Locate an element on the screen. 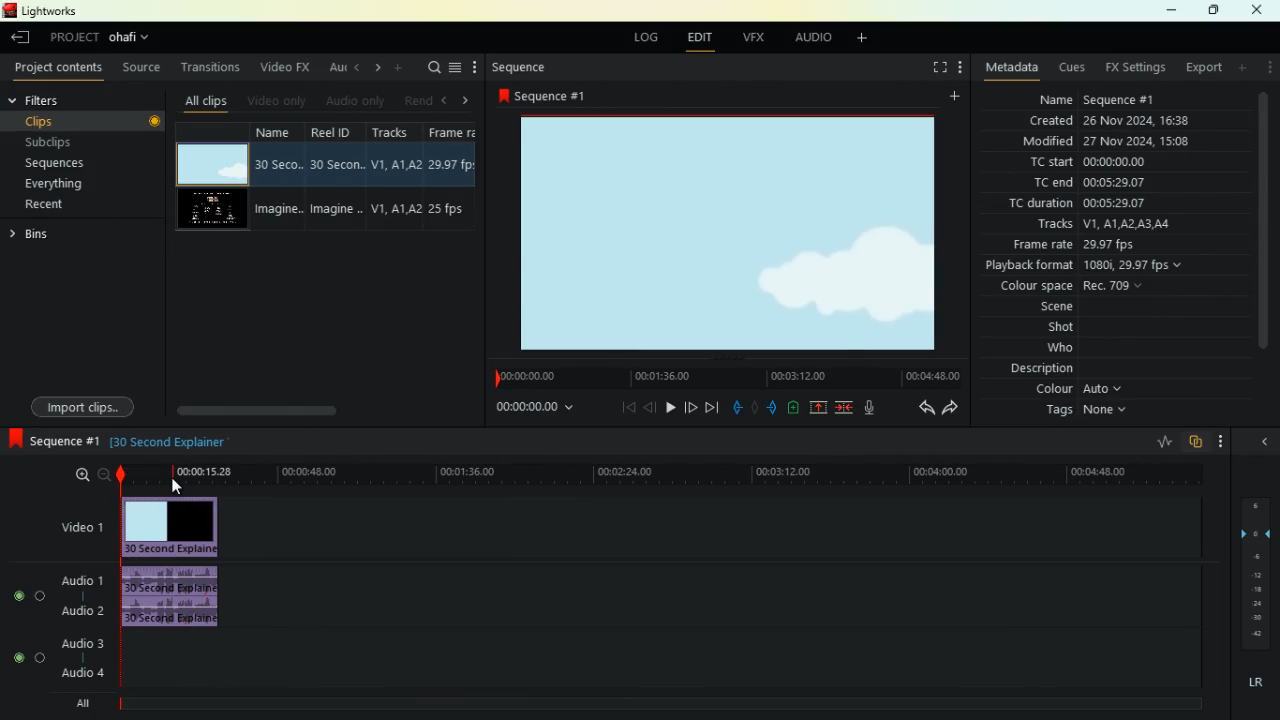  source is located at coordinates (145, 67).